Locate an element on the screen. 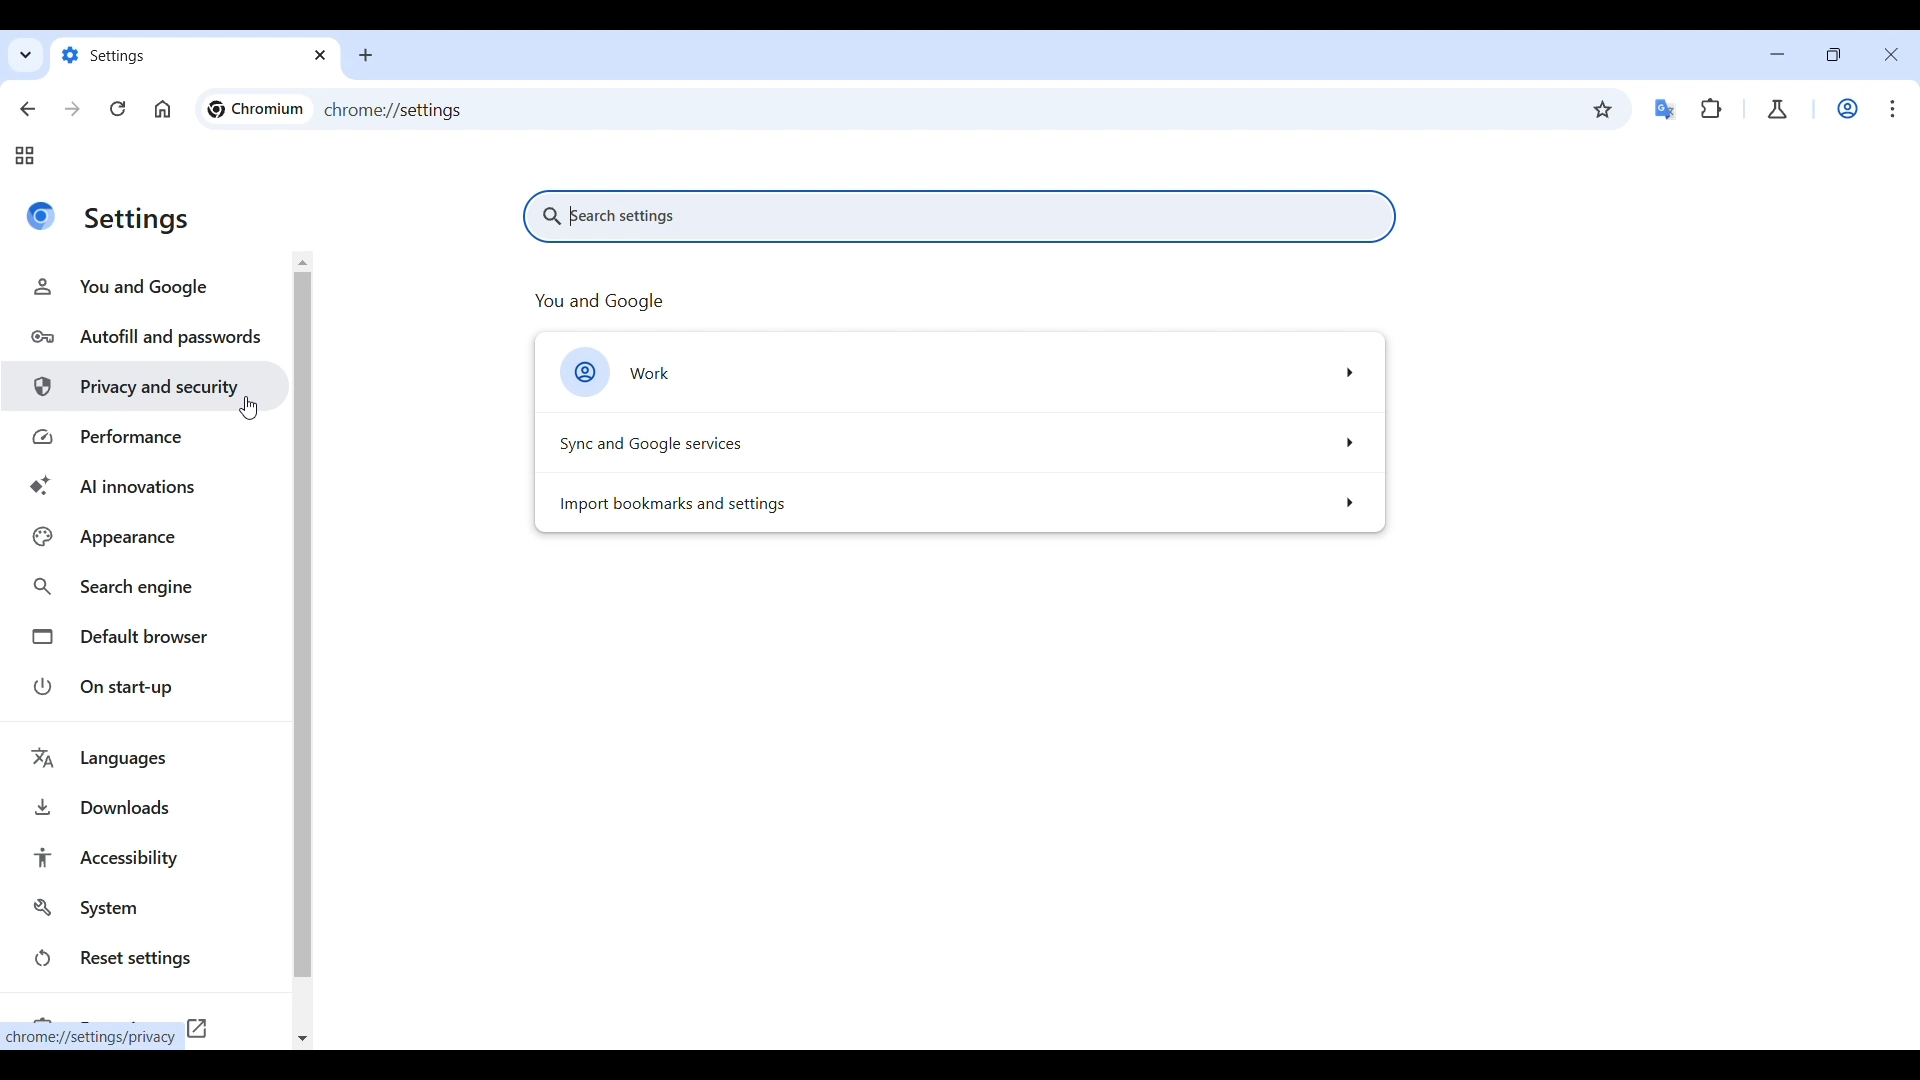 Image resolution: width=1920 pixels, height=1080 pixels. You and Google is located at coordinates (147, 287).